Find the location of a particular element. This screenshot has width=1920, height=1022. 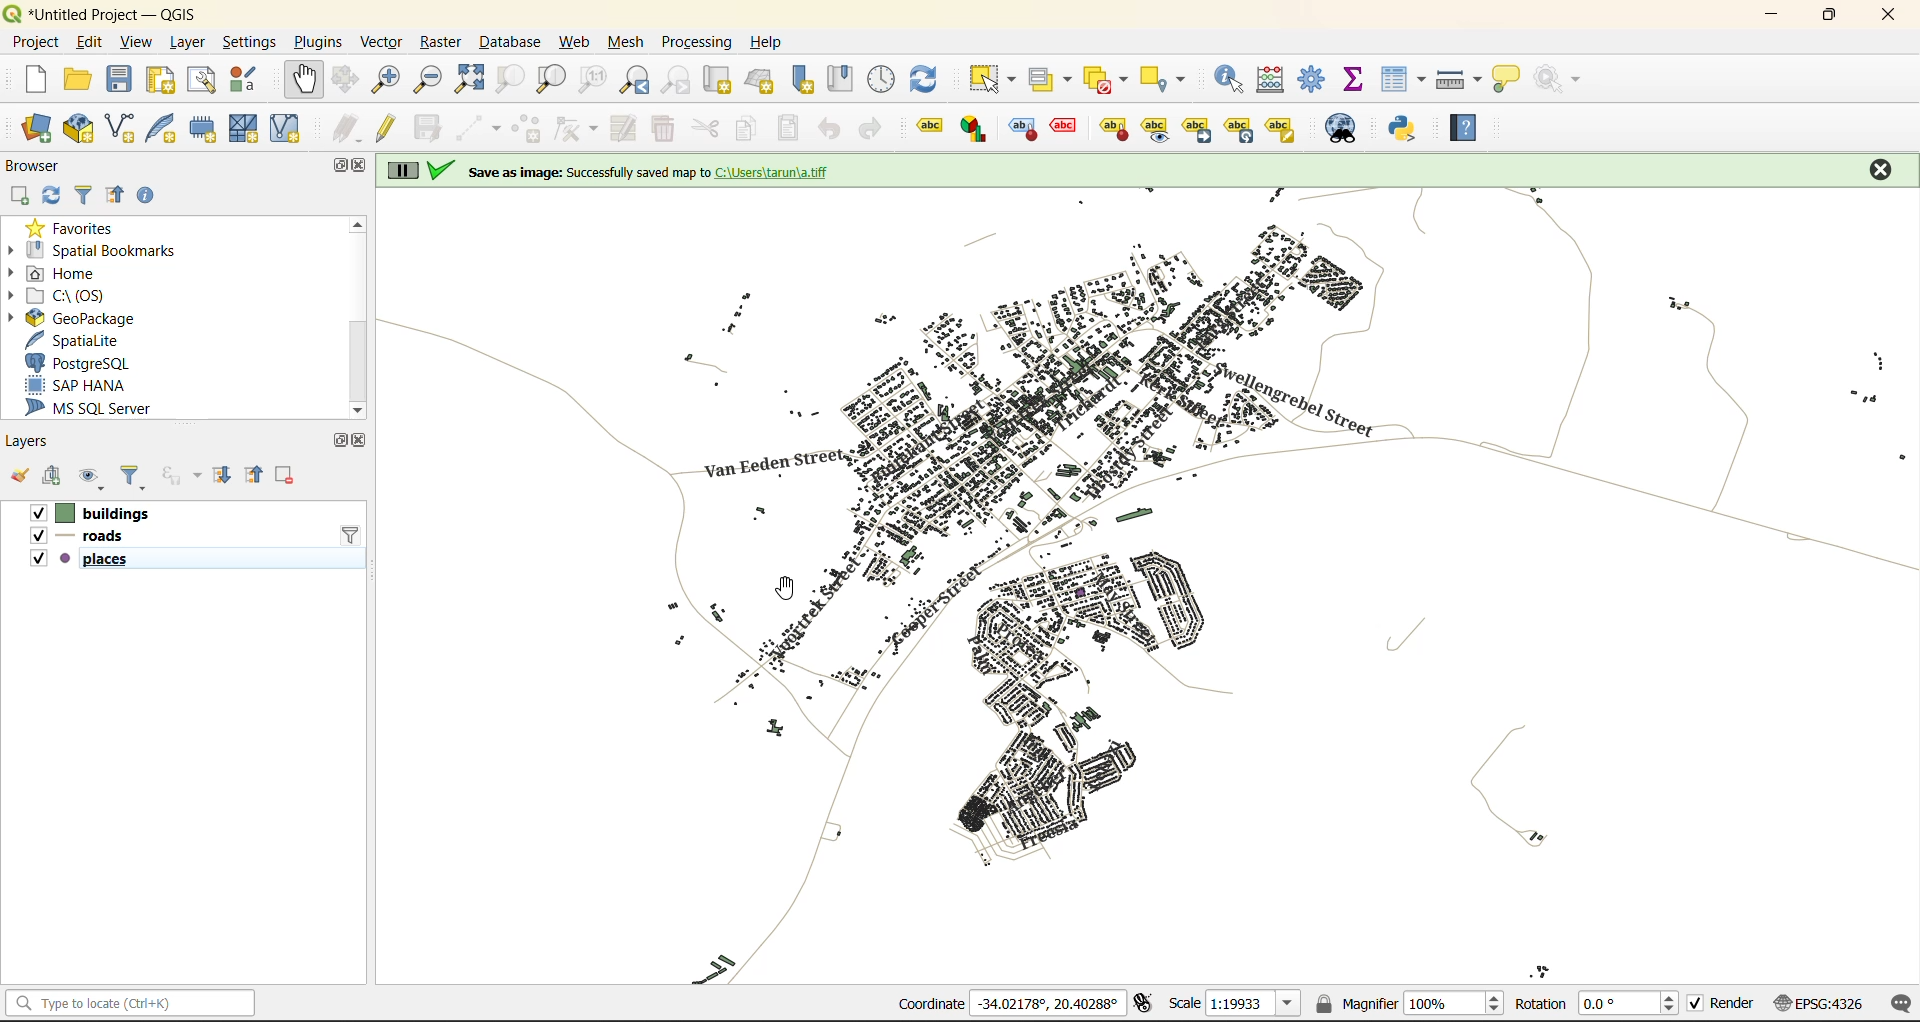

refresh is located at coordinates (53, 201).